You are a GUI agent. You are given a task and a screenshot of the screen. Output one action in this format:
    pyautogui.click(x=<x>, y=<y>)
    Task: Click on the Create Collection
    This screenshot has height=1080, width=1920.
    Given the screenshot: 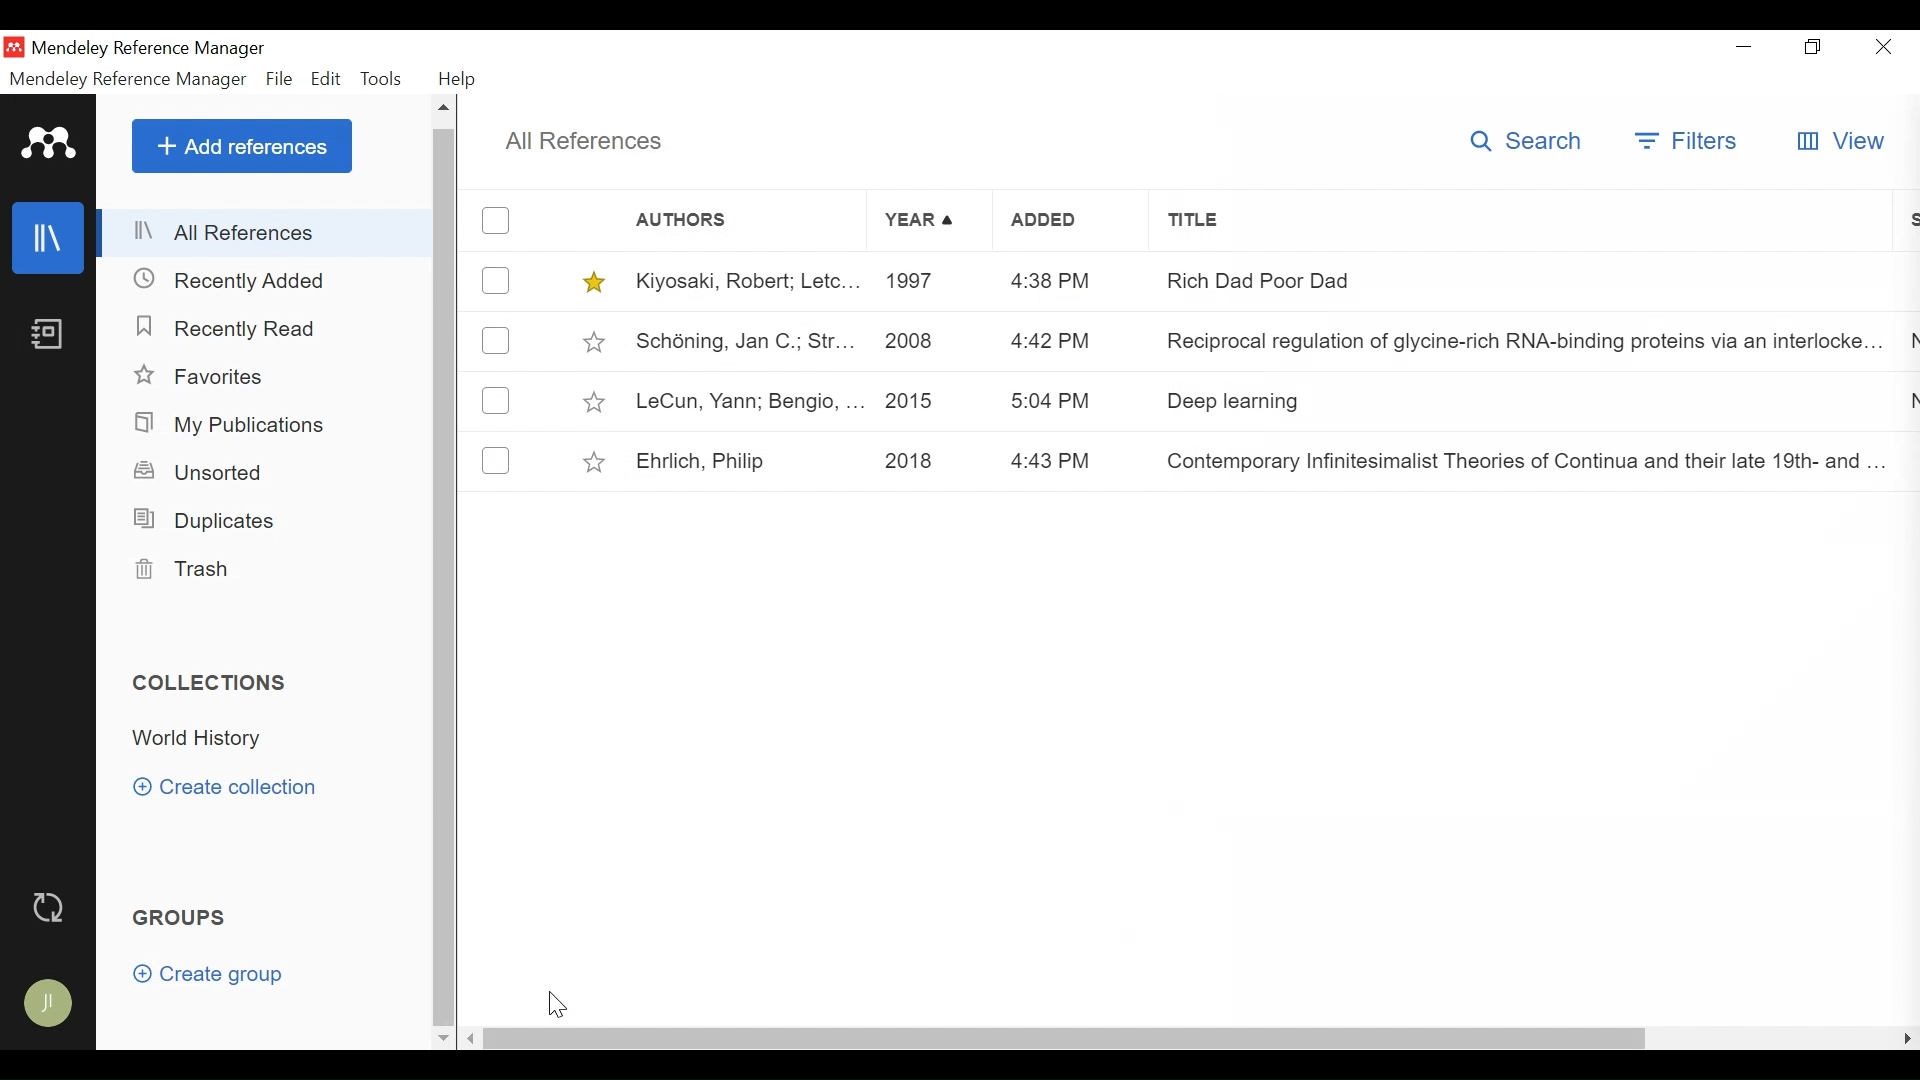 What is the action you would take?
    pyautogui.click(x=225, y=788)
    